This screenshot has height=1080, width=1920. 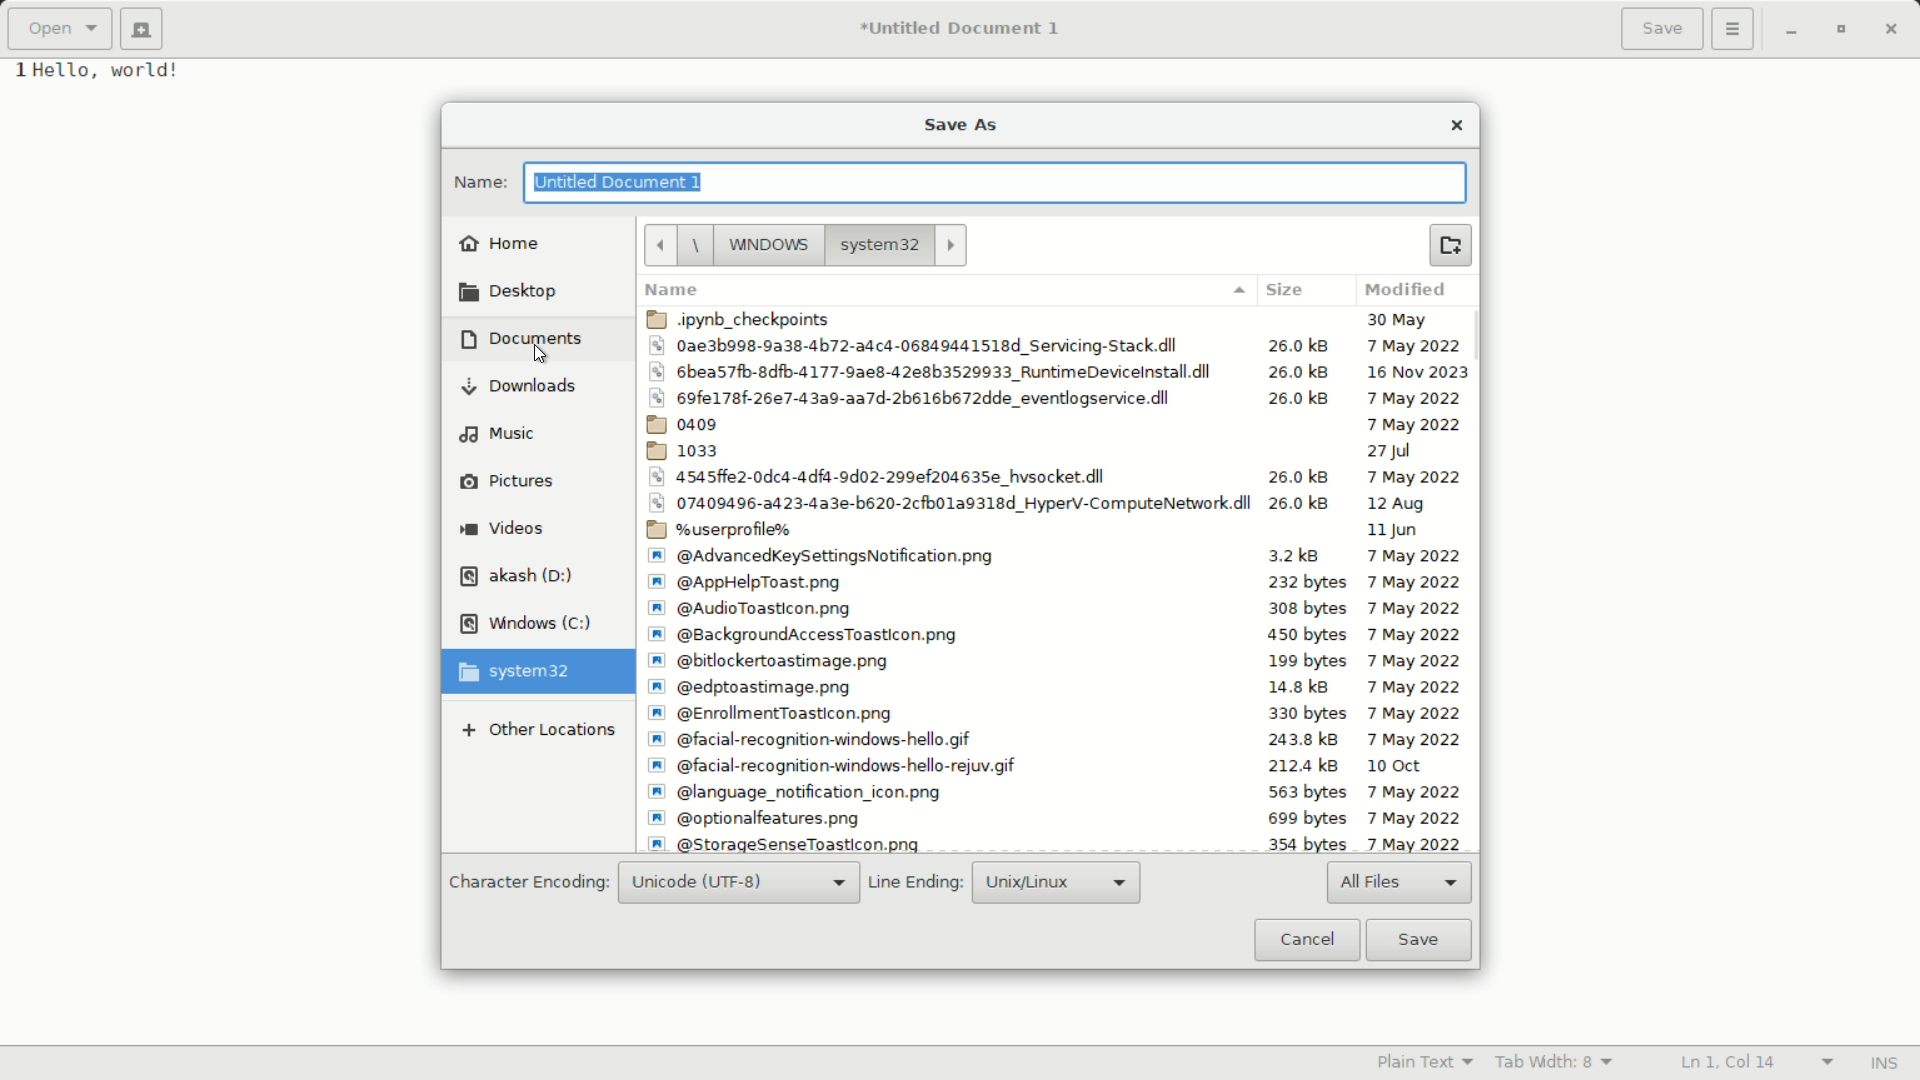 I want to click on line encoding, so click(x=916, y=885).